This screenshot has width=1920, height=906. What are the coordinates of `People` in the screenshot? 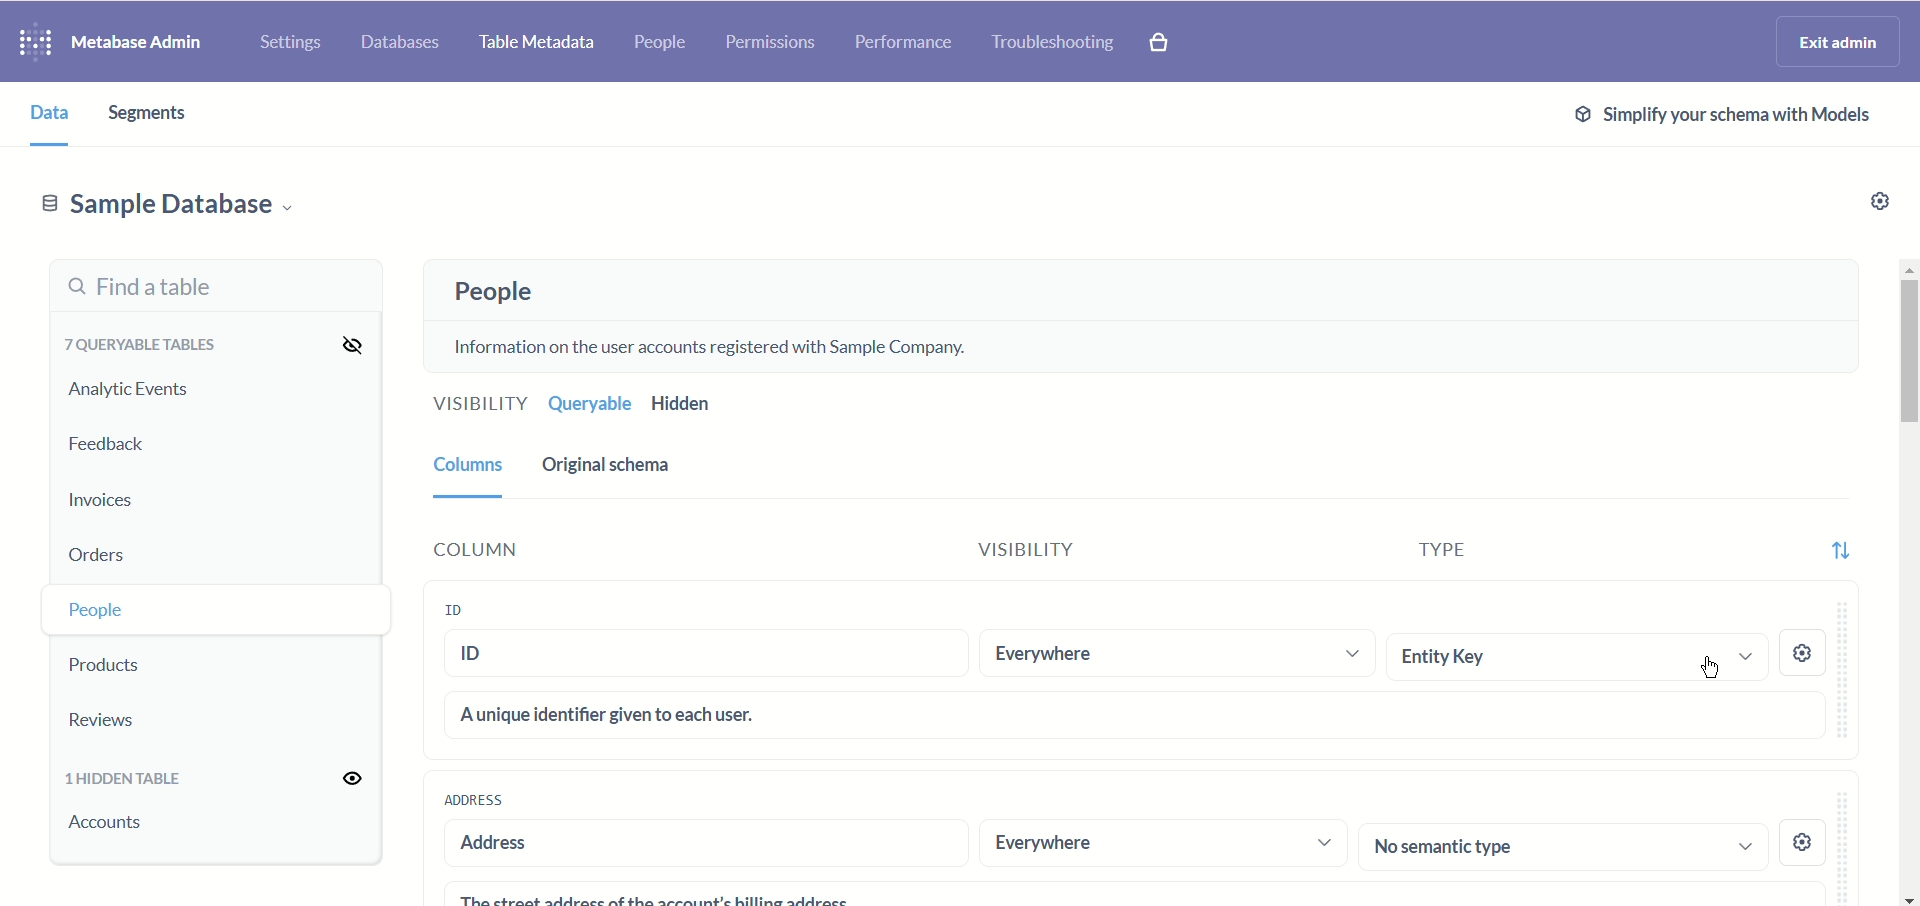 It's located at (487, 292).